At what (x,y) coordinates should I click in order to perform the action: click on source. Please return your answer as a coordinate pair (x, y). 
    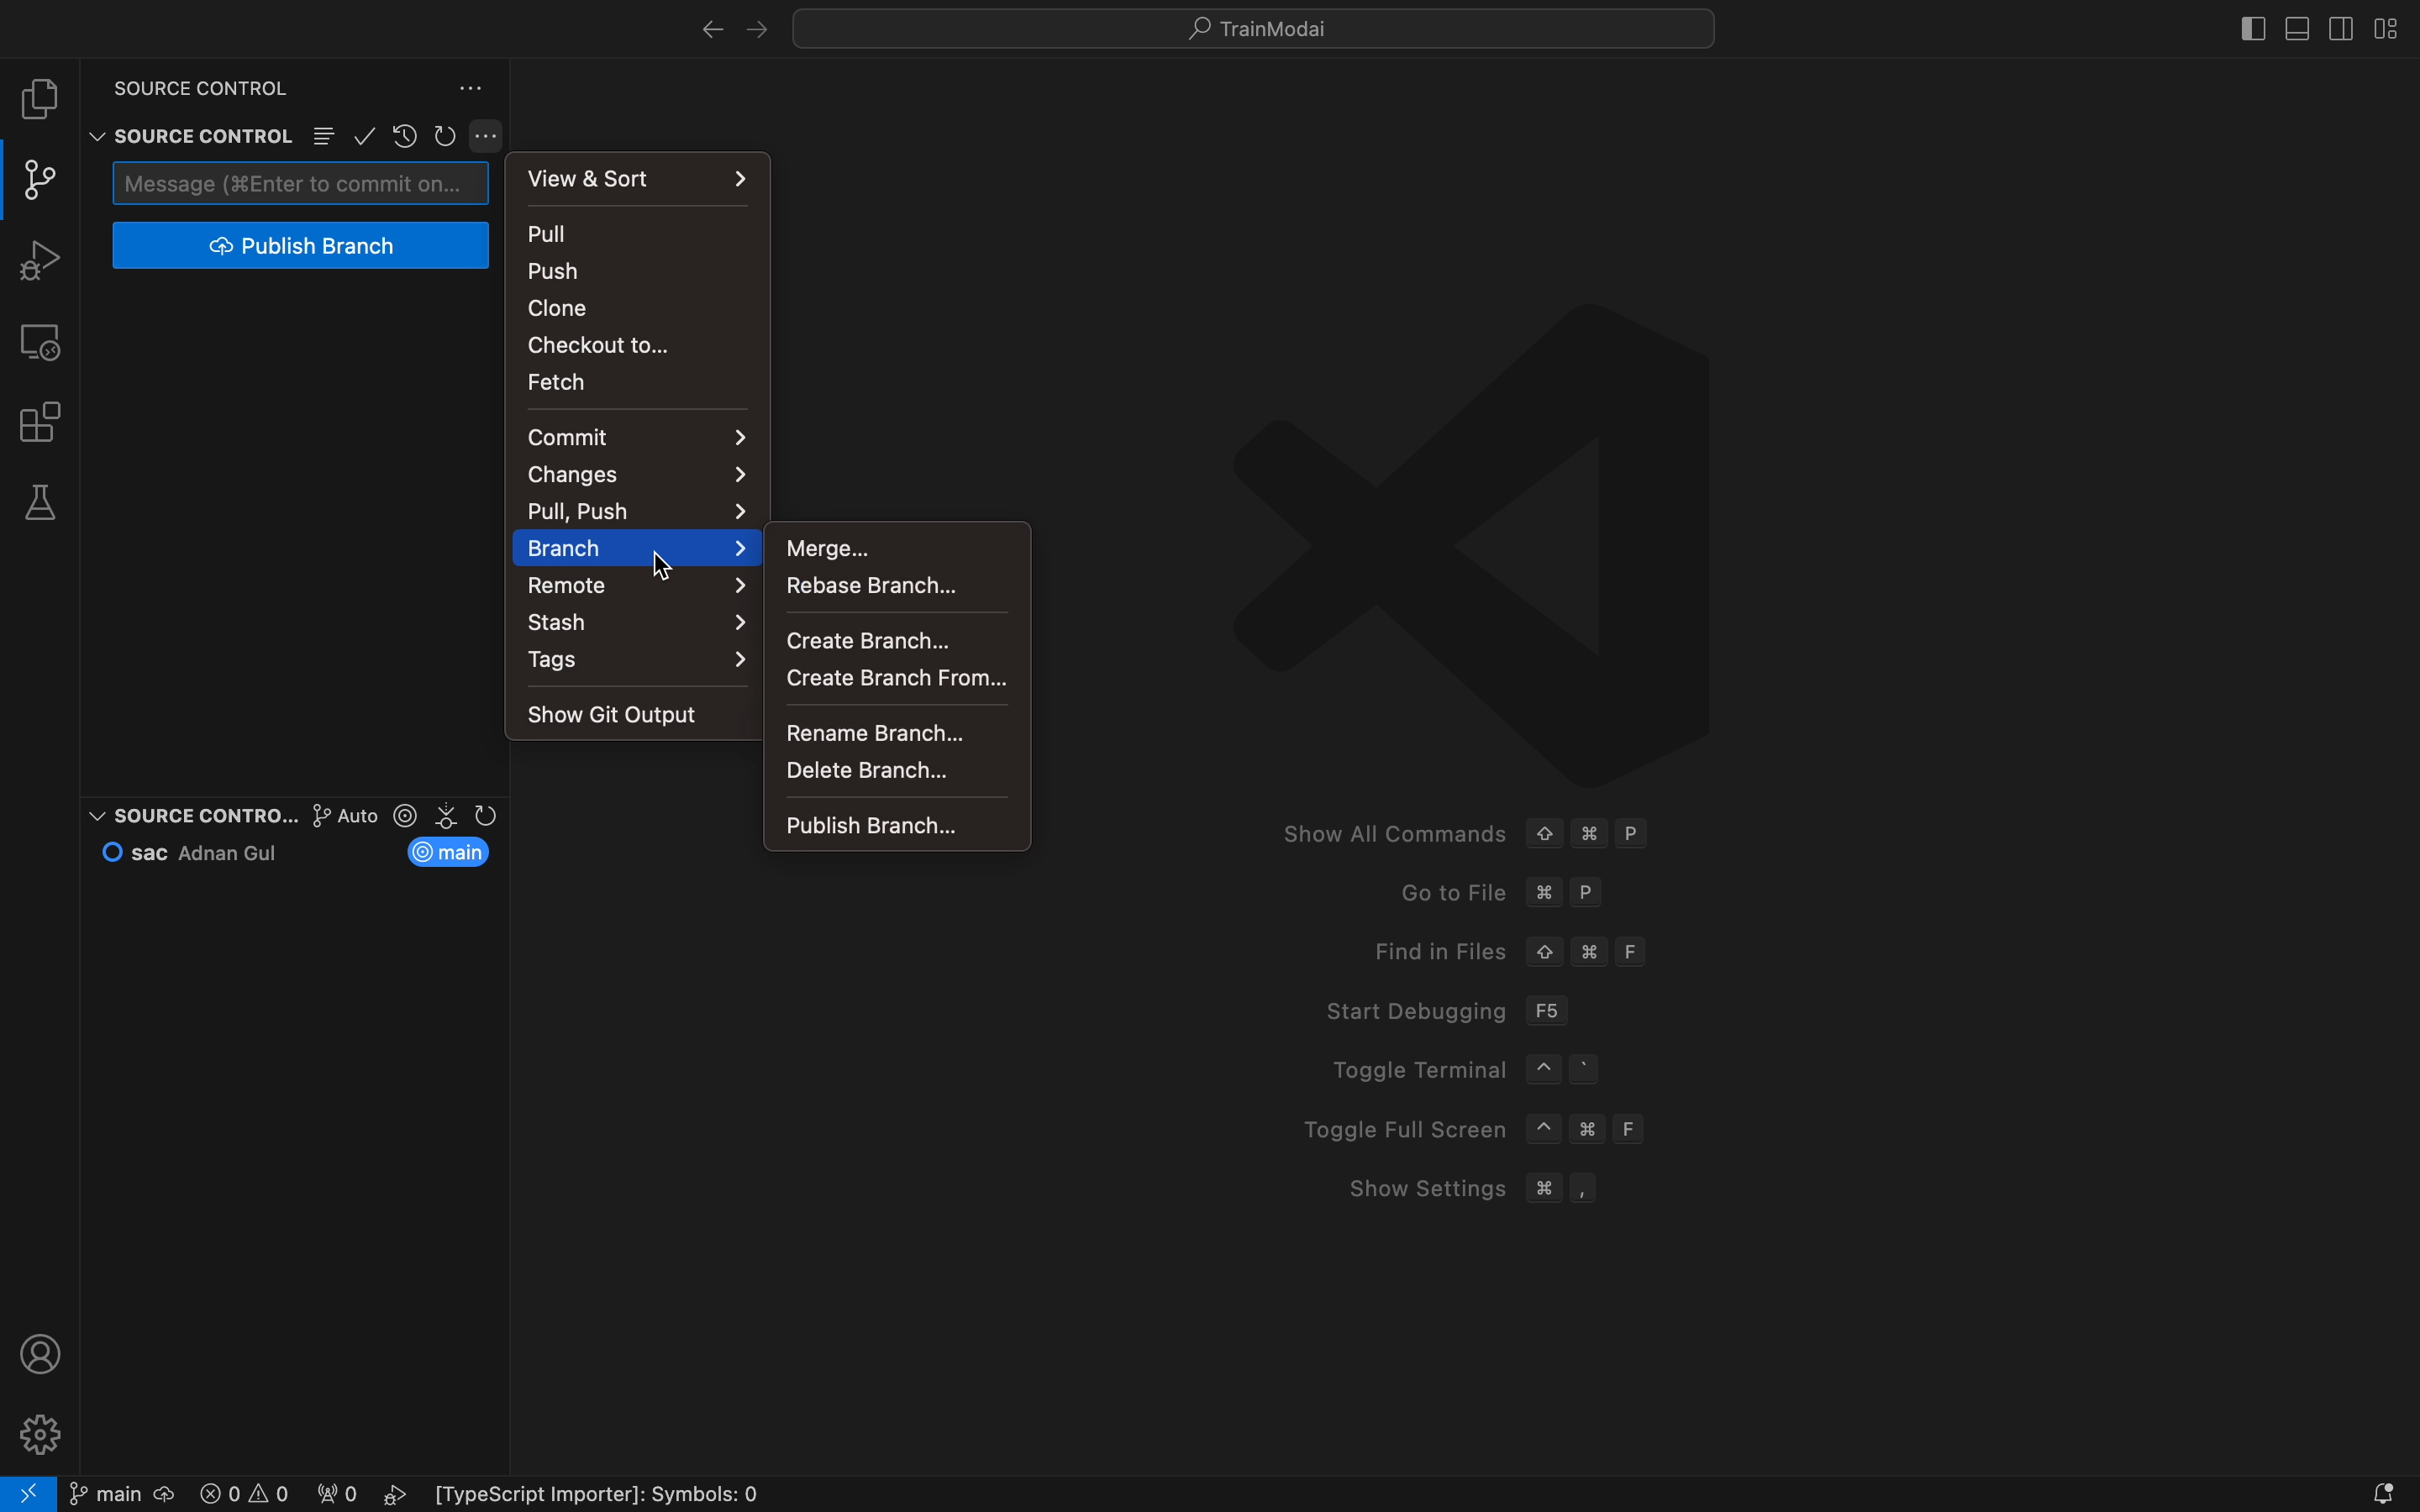
    Looking at the image, I should click on (187, 82).